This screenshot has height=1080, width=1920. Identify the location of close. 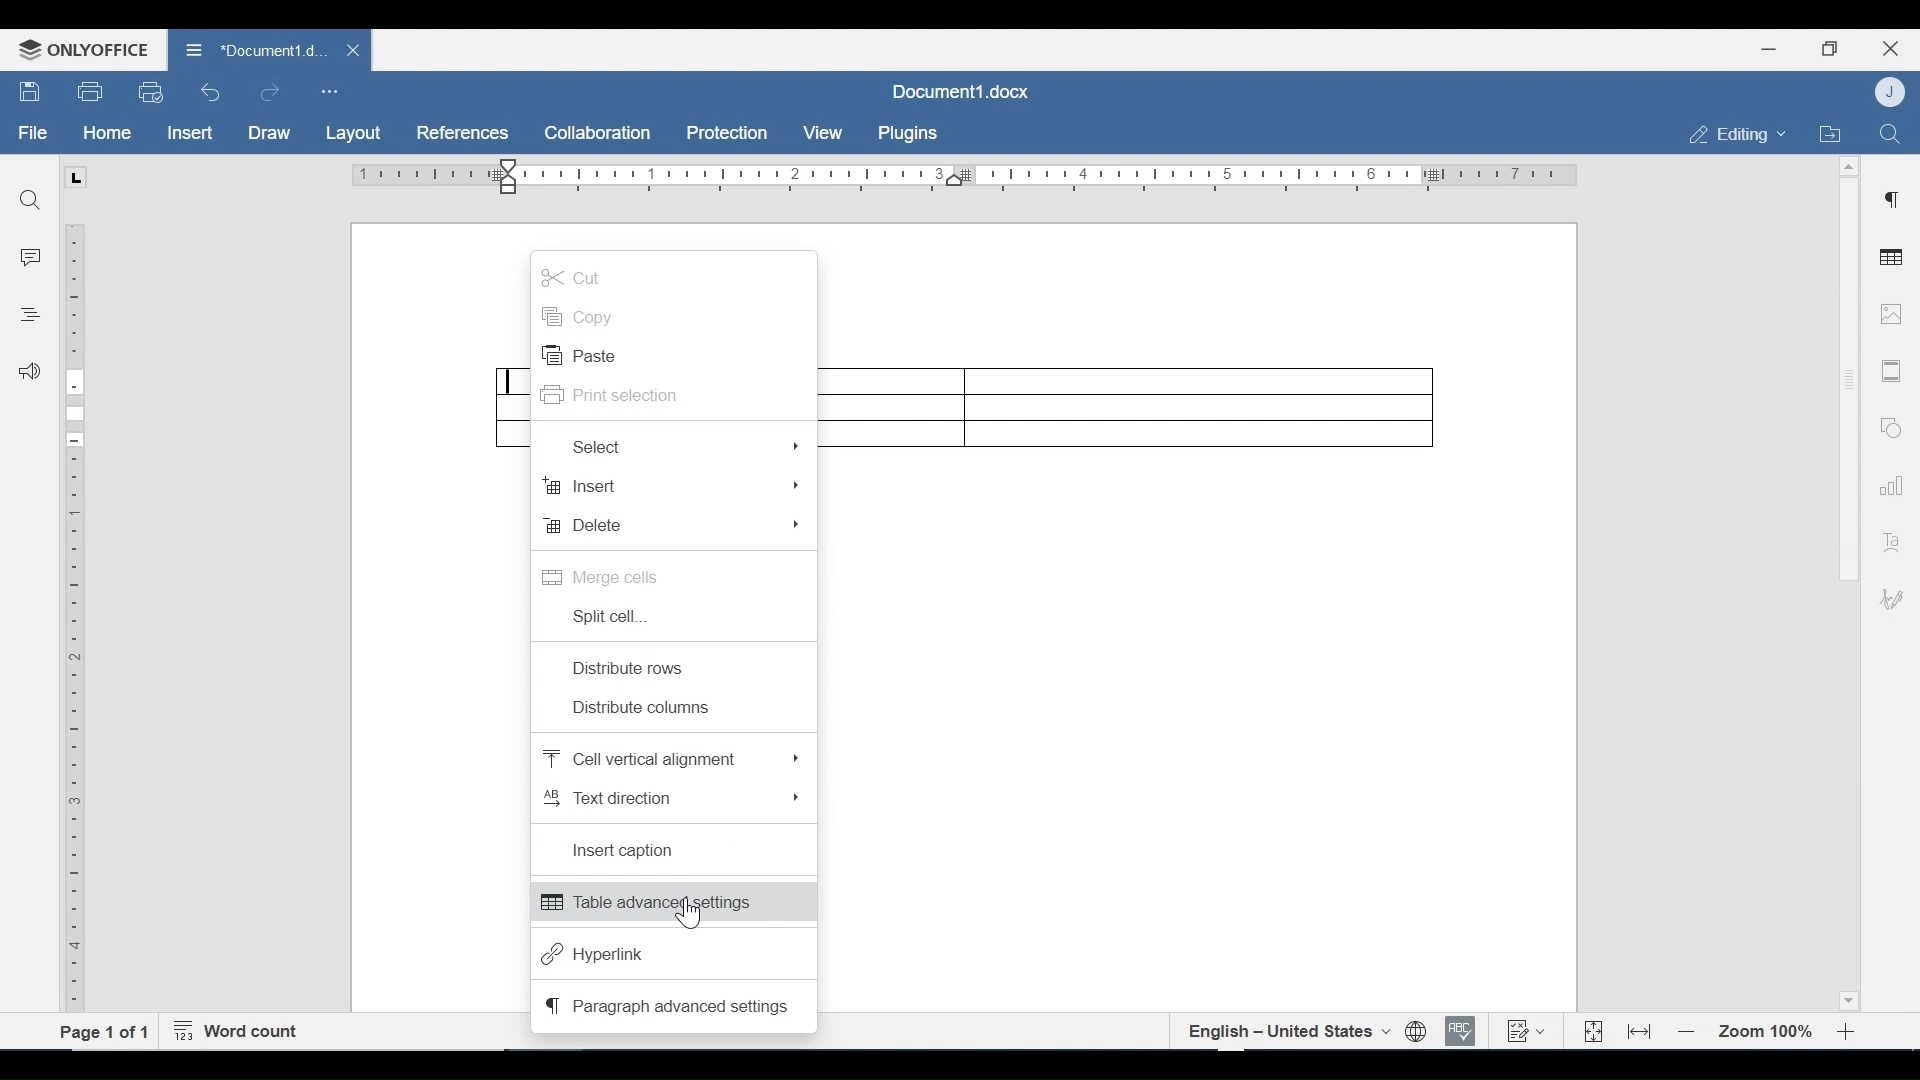
(356, 49).